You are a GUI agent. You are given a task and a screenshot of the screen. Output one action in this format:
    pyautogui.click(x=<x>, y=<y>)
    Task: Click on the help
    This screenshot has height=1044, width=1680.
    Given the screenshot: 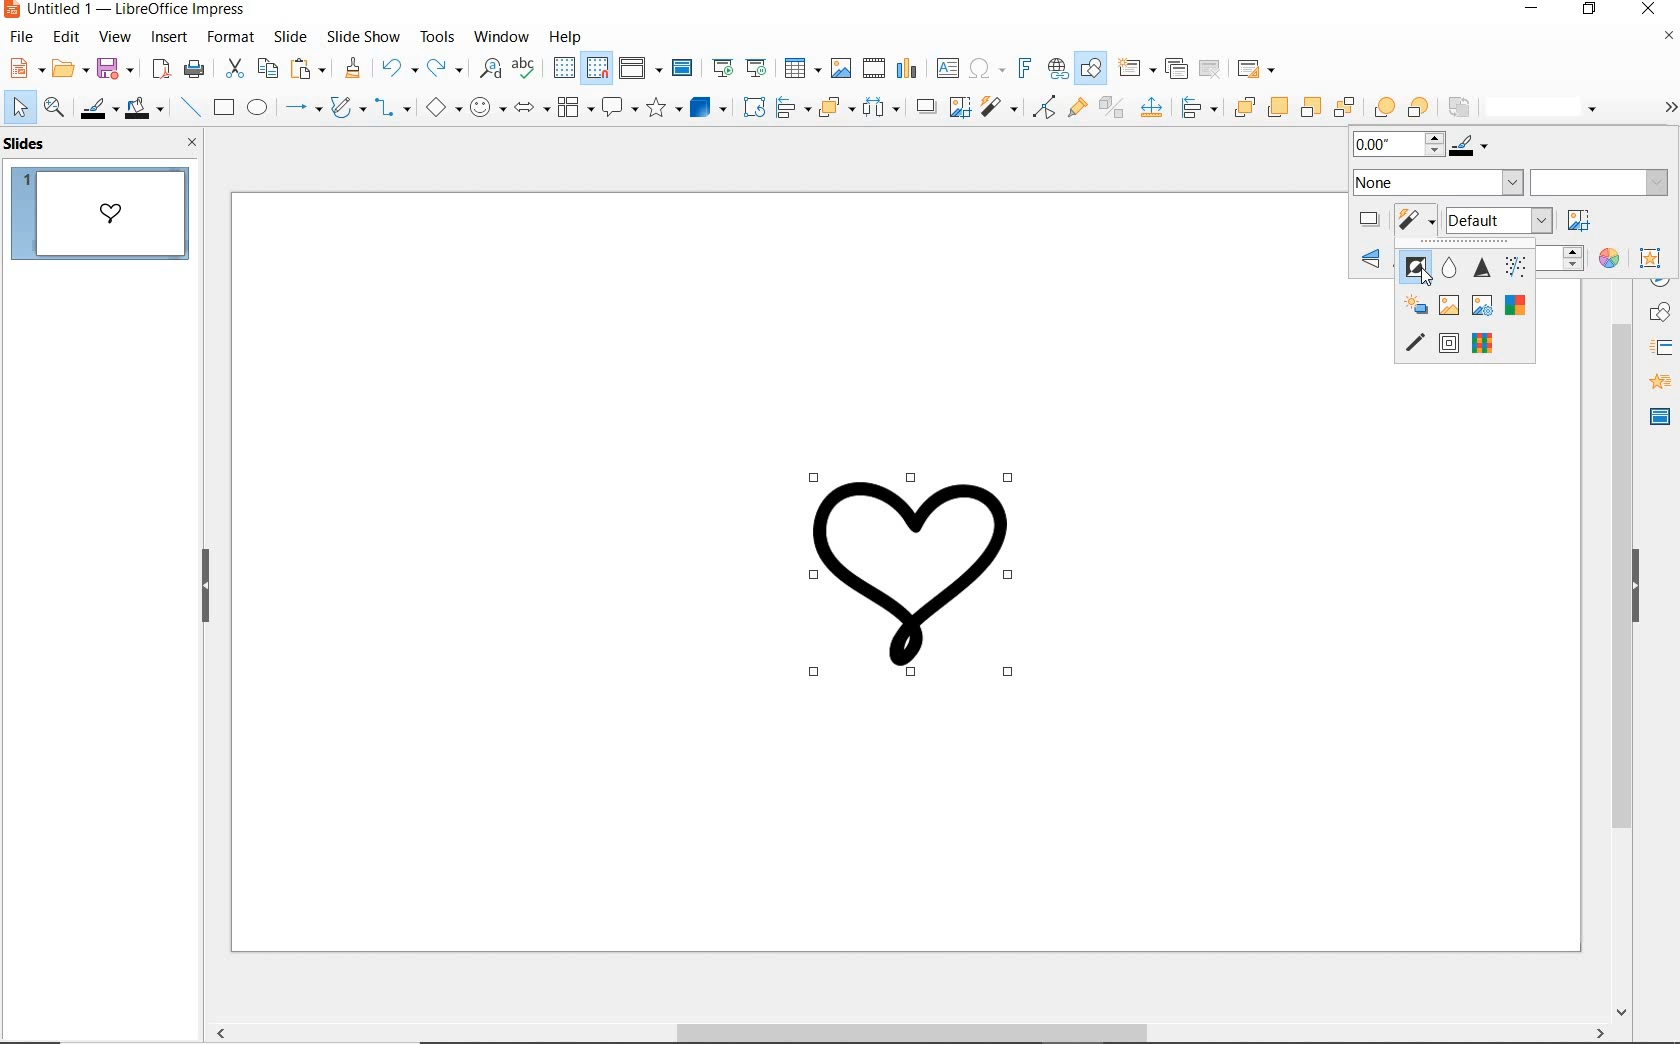 What is the action you would take?
    pyautogui.click(x=564, y=39)
    